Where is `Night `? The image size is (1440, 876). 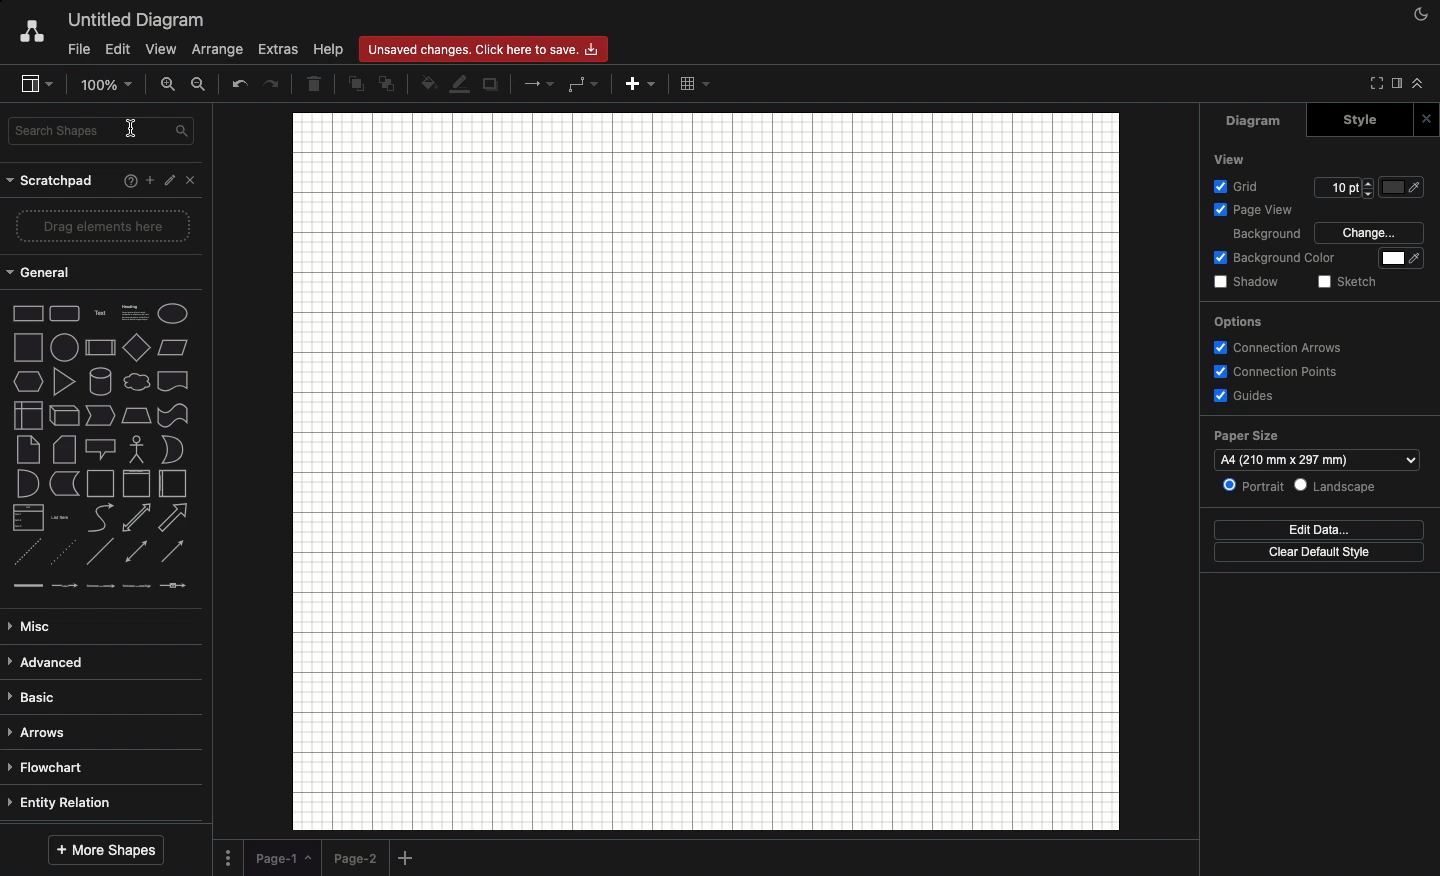
Night  is located at coordinates (1422, 13).